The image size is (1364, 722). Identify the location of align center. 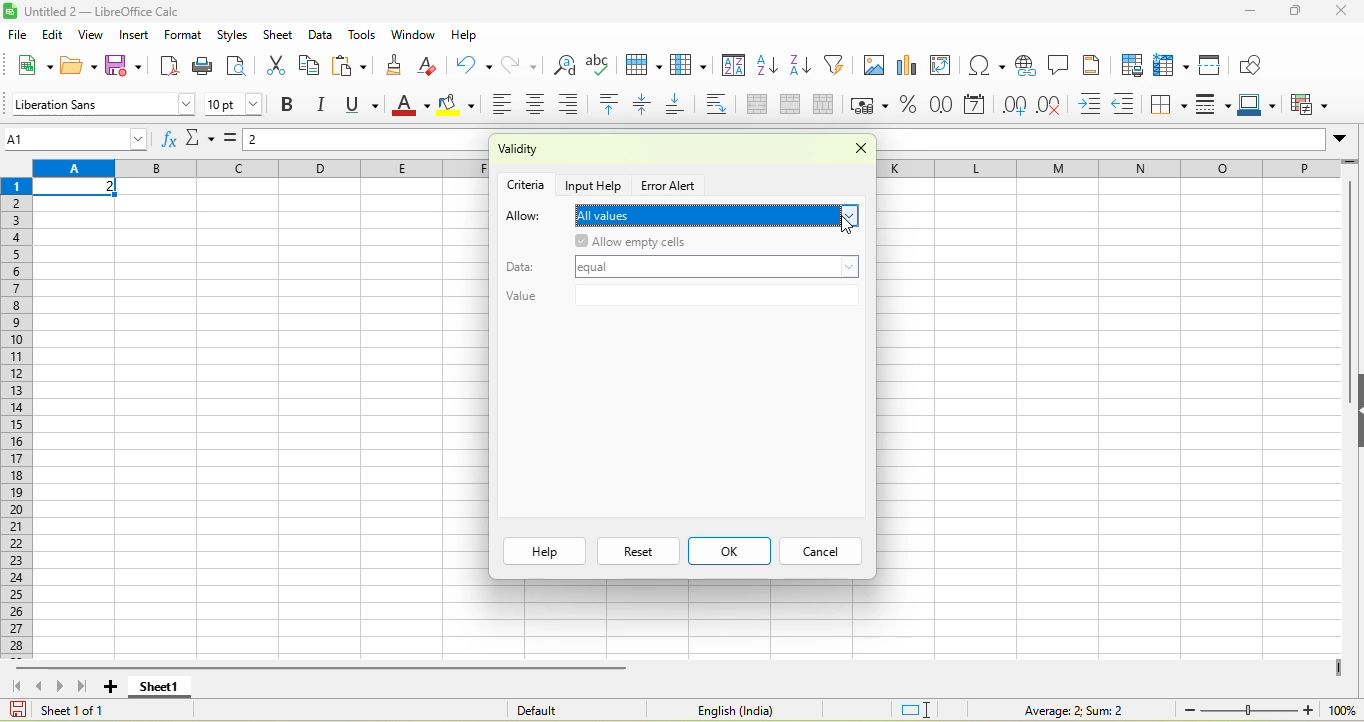
(539, 106).